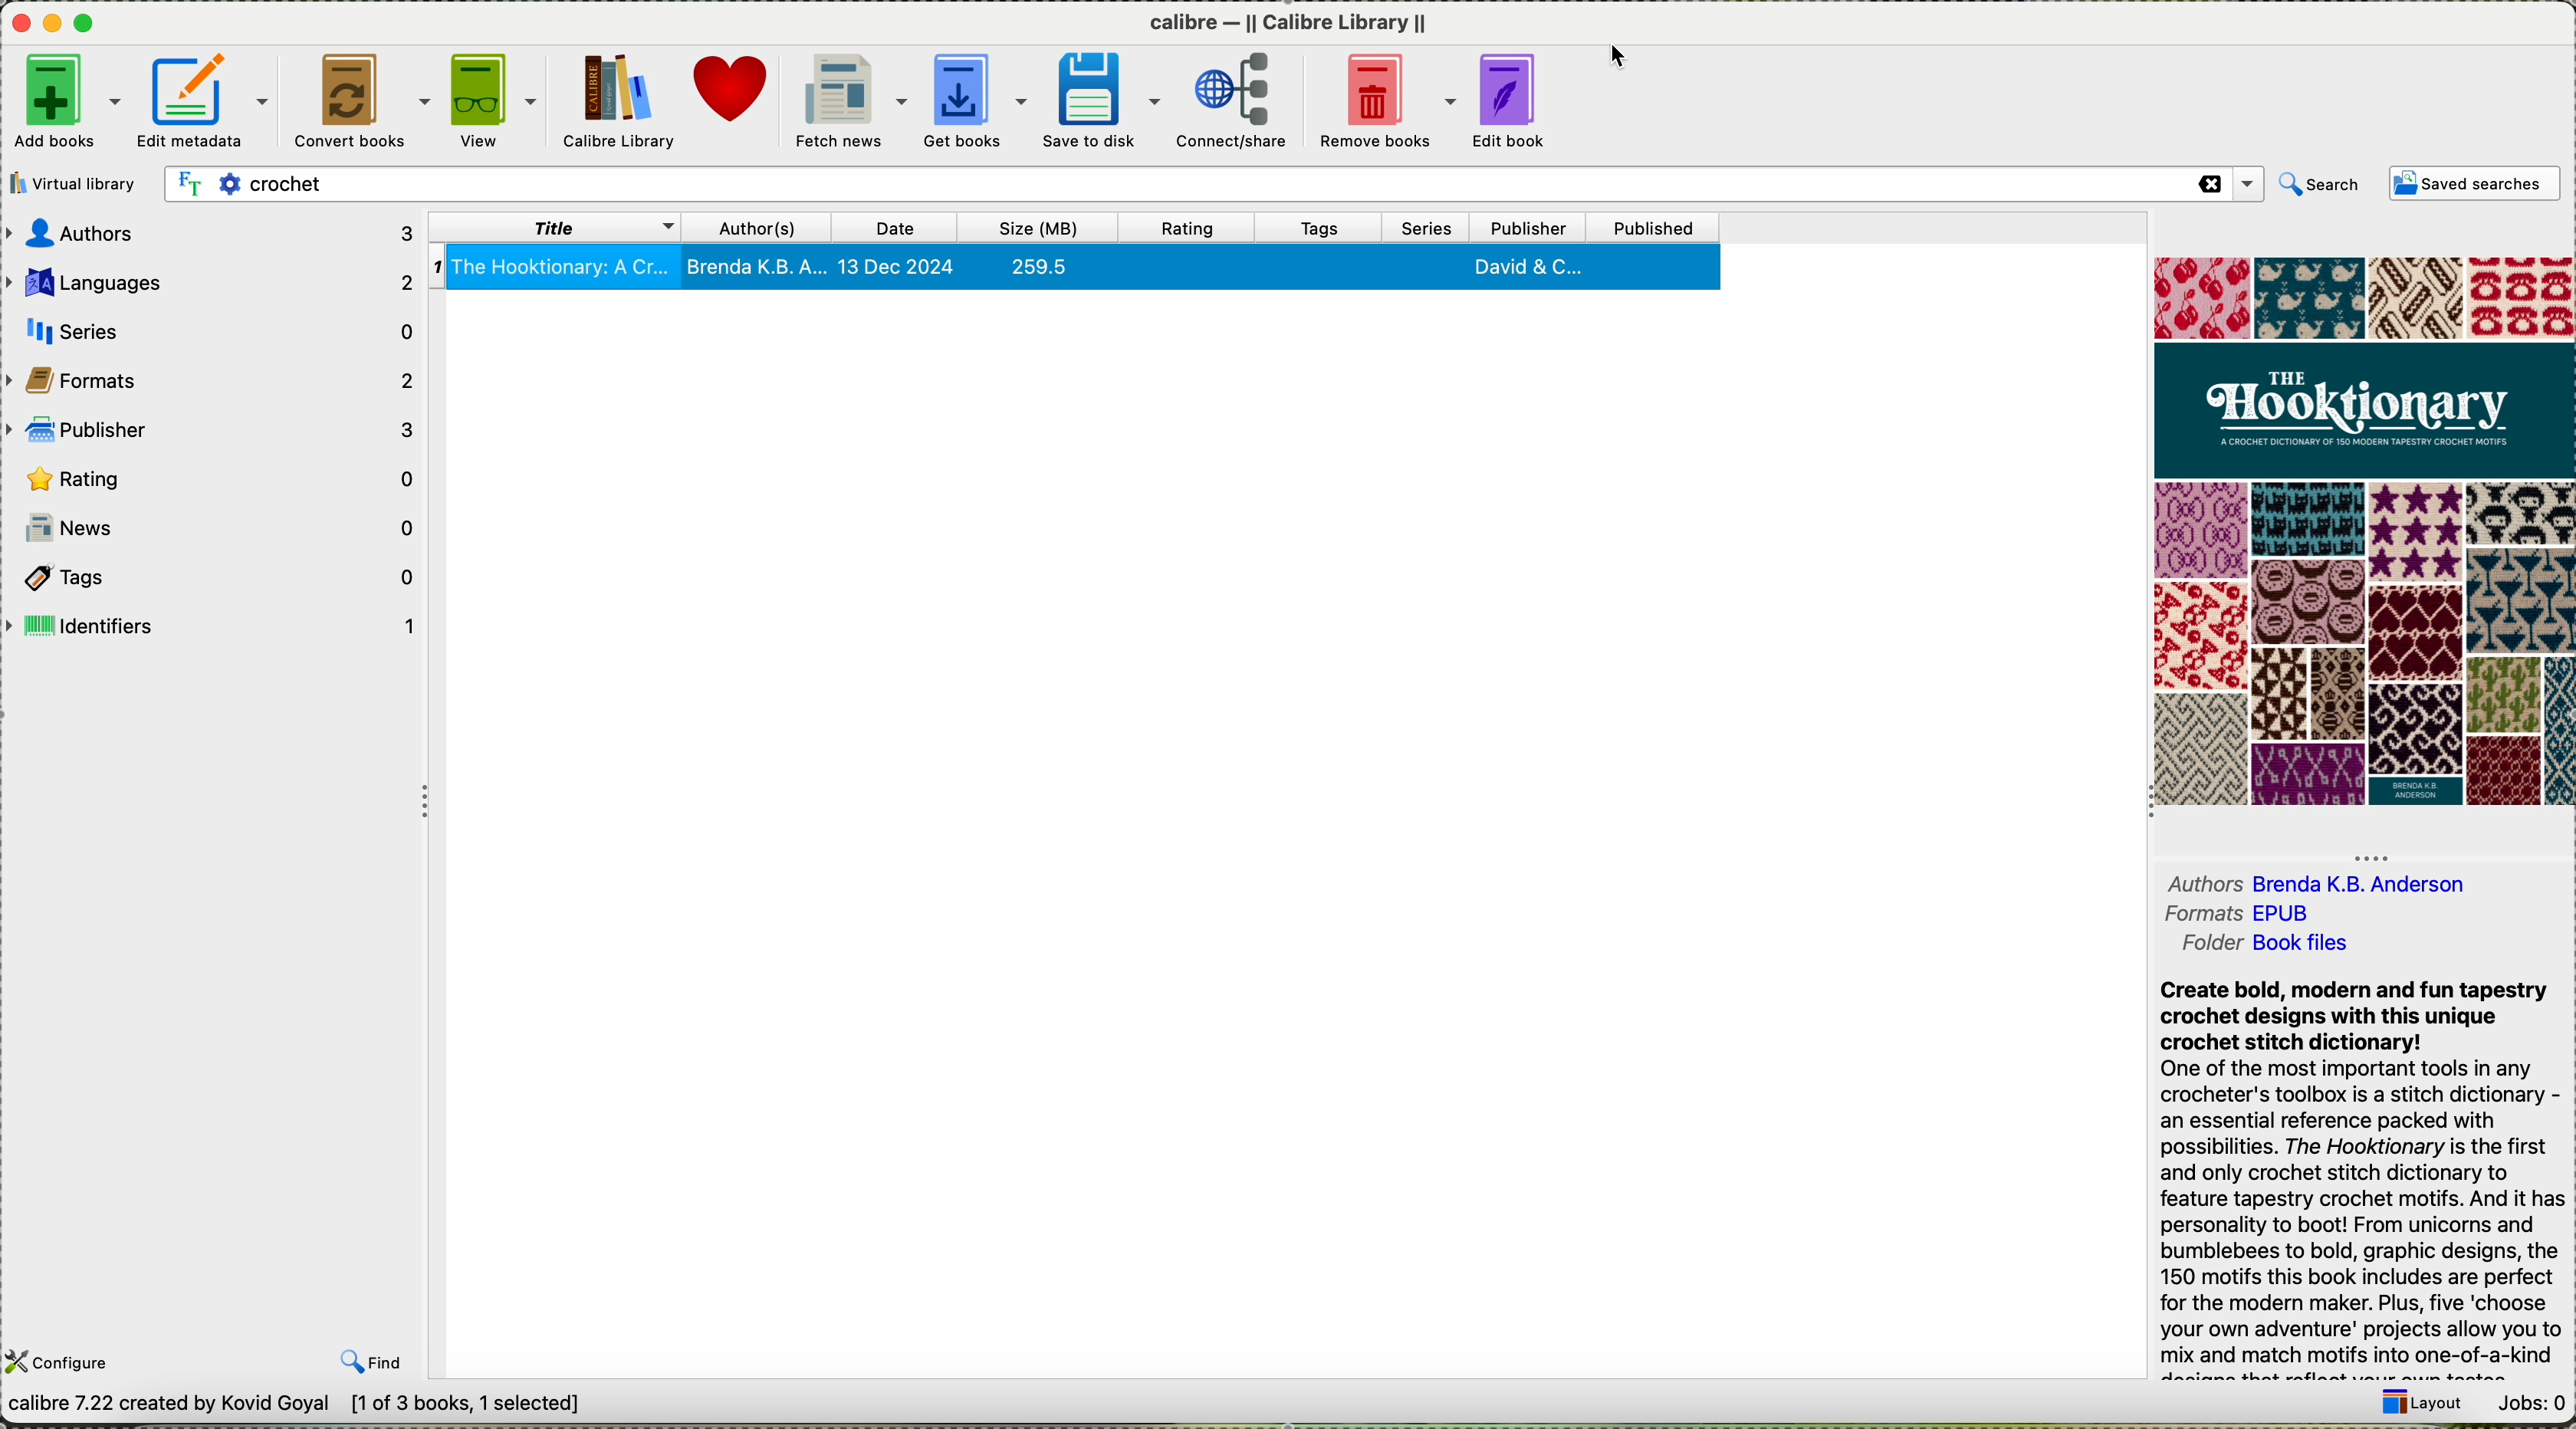 Image resolution: width=2576 pixels, height=1429 pixels. I want to click on David & C, so click(1527, 265).